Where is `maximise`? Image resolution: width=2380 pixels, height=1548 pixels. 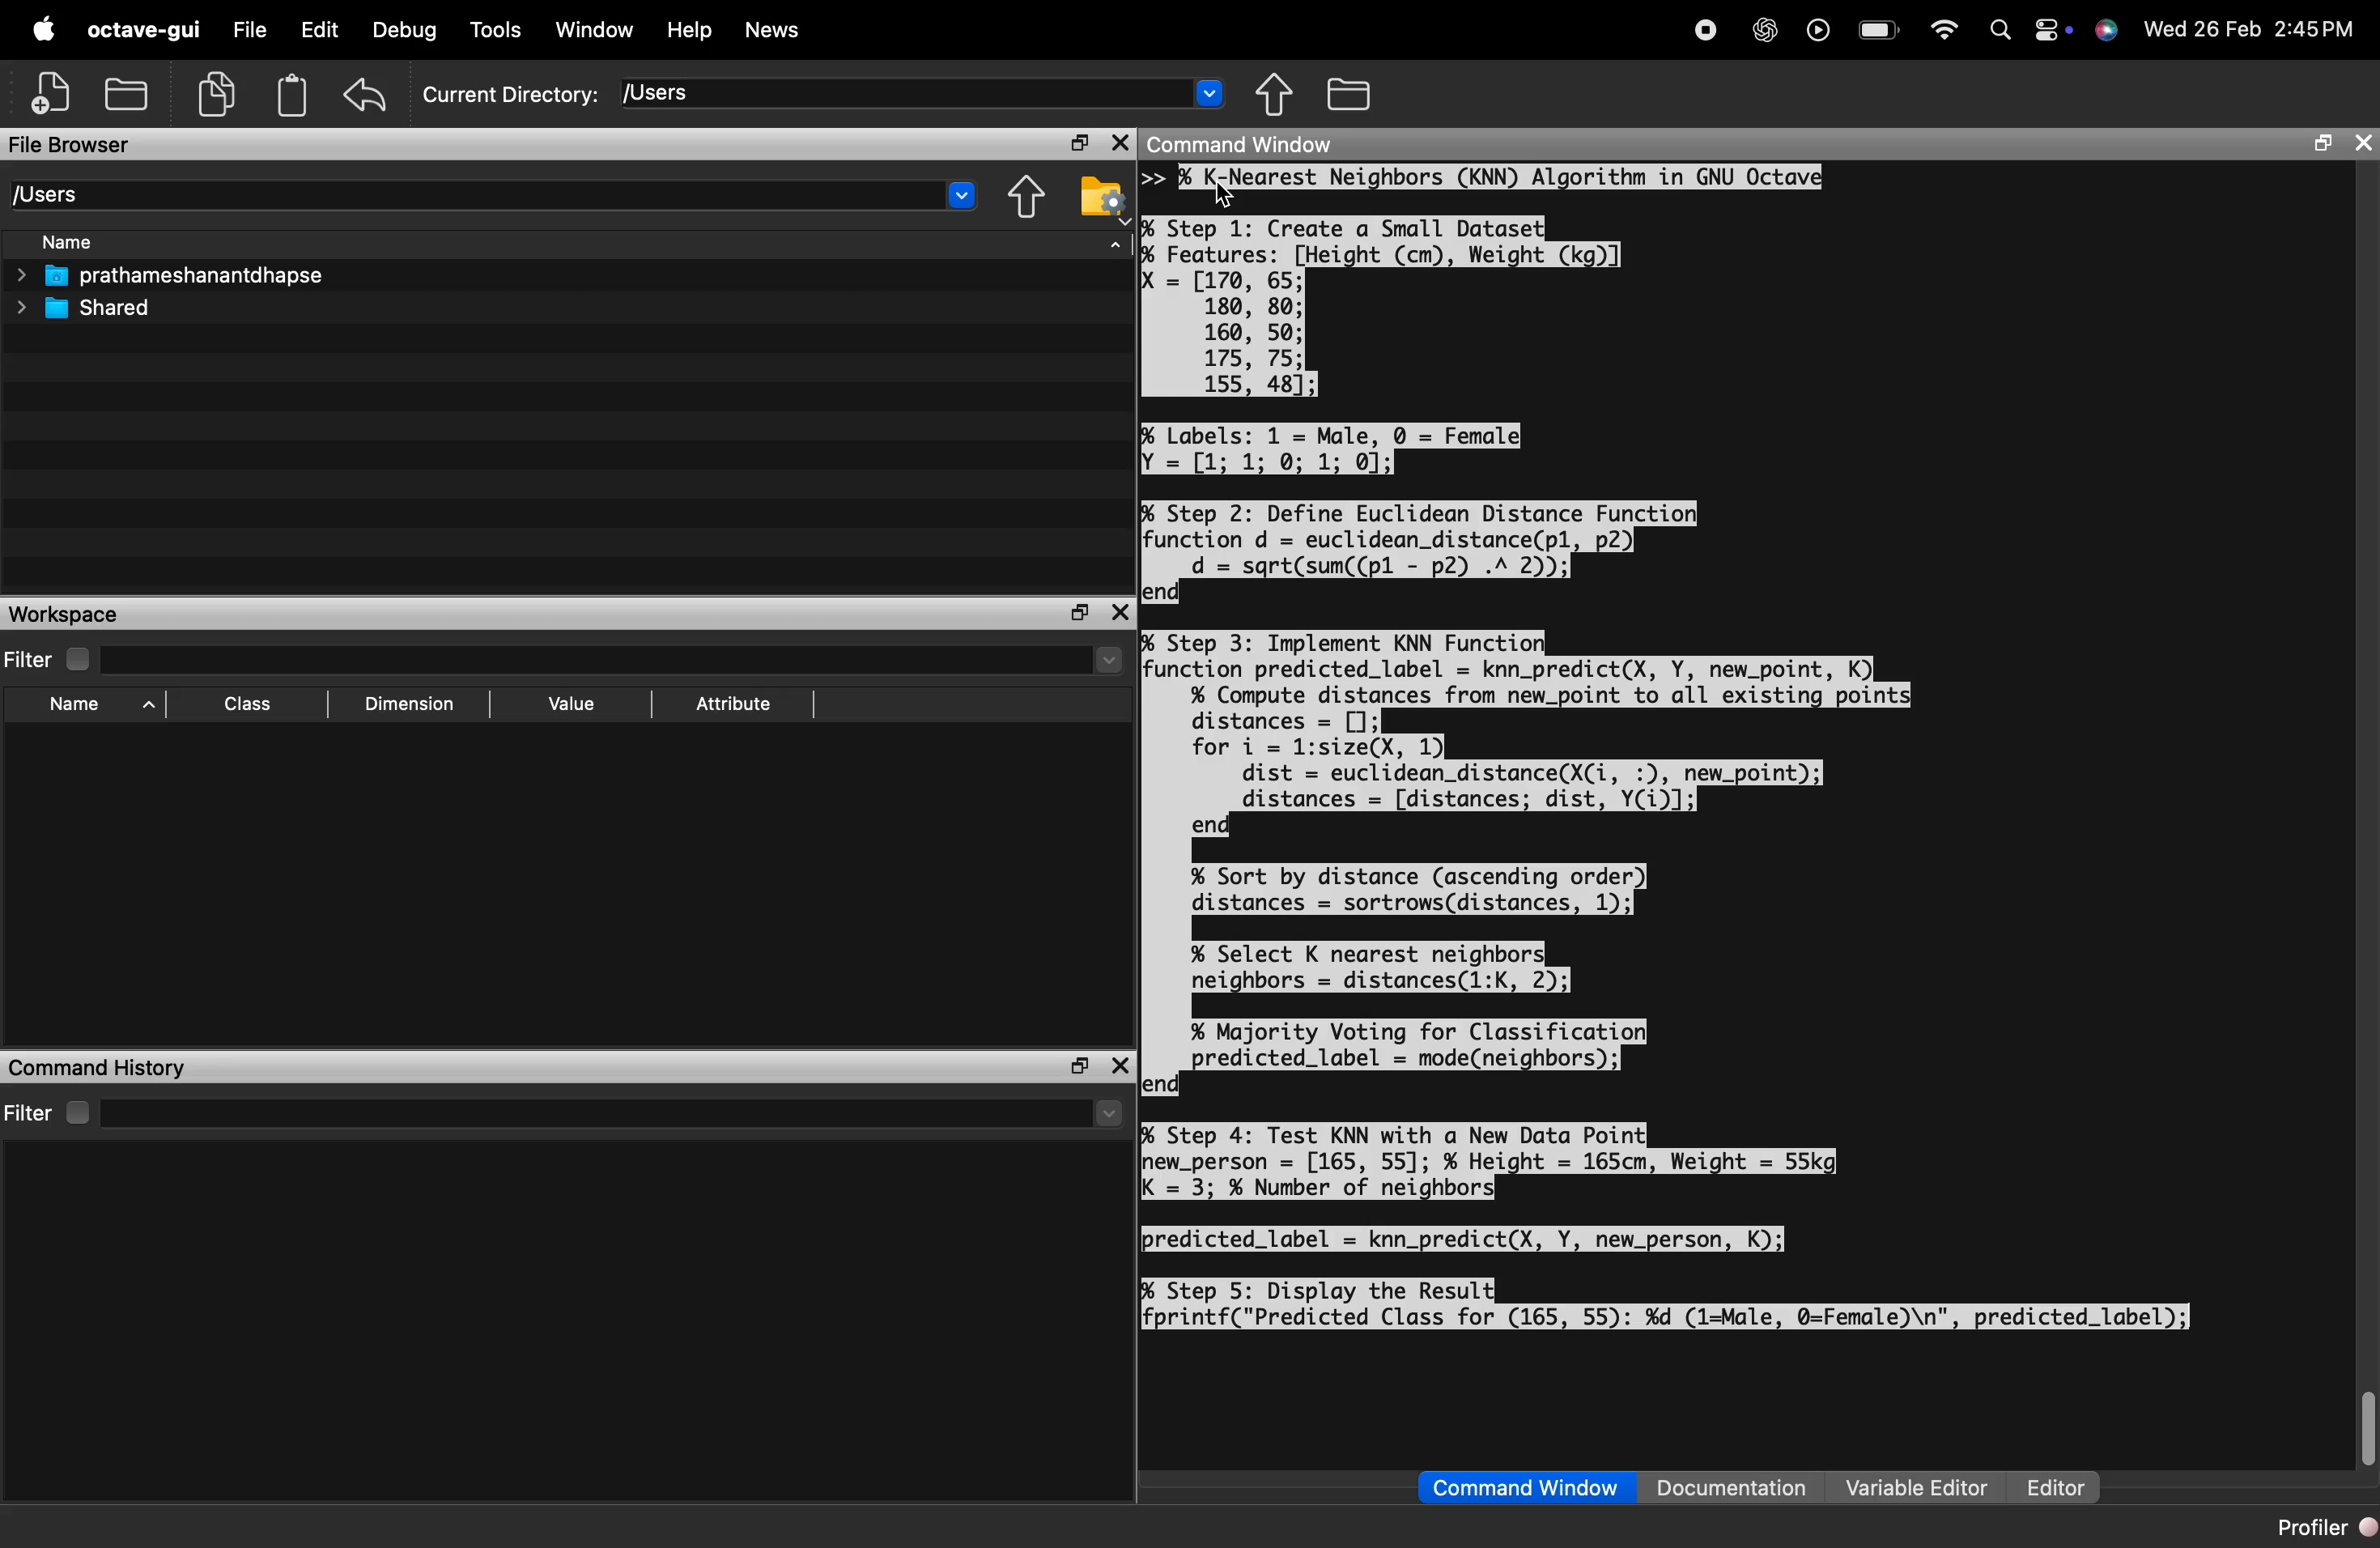
maximise is located at coordinates (1072, 138).